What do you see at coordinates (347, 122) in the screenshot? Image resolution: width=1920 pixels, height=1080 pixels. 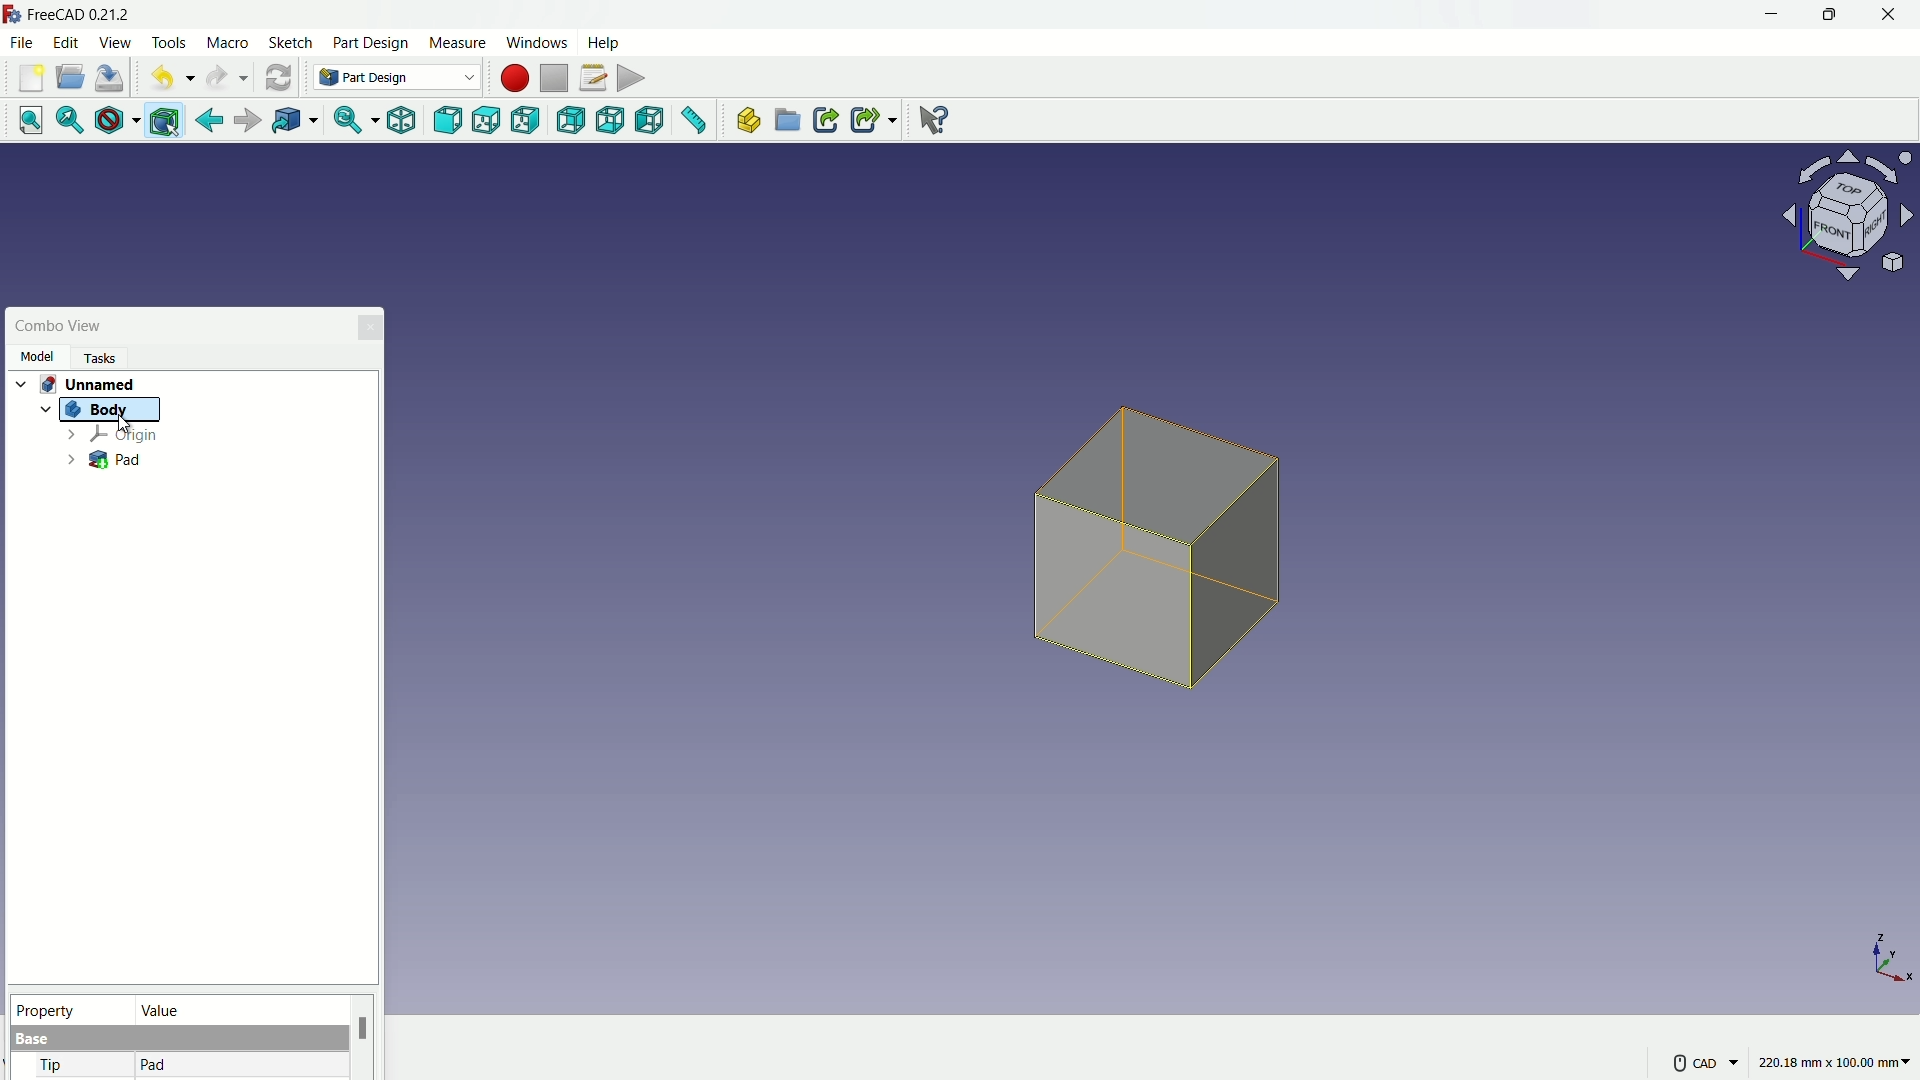 I see `sync view` at bounding box center [347, 122].